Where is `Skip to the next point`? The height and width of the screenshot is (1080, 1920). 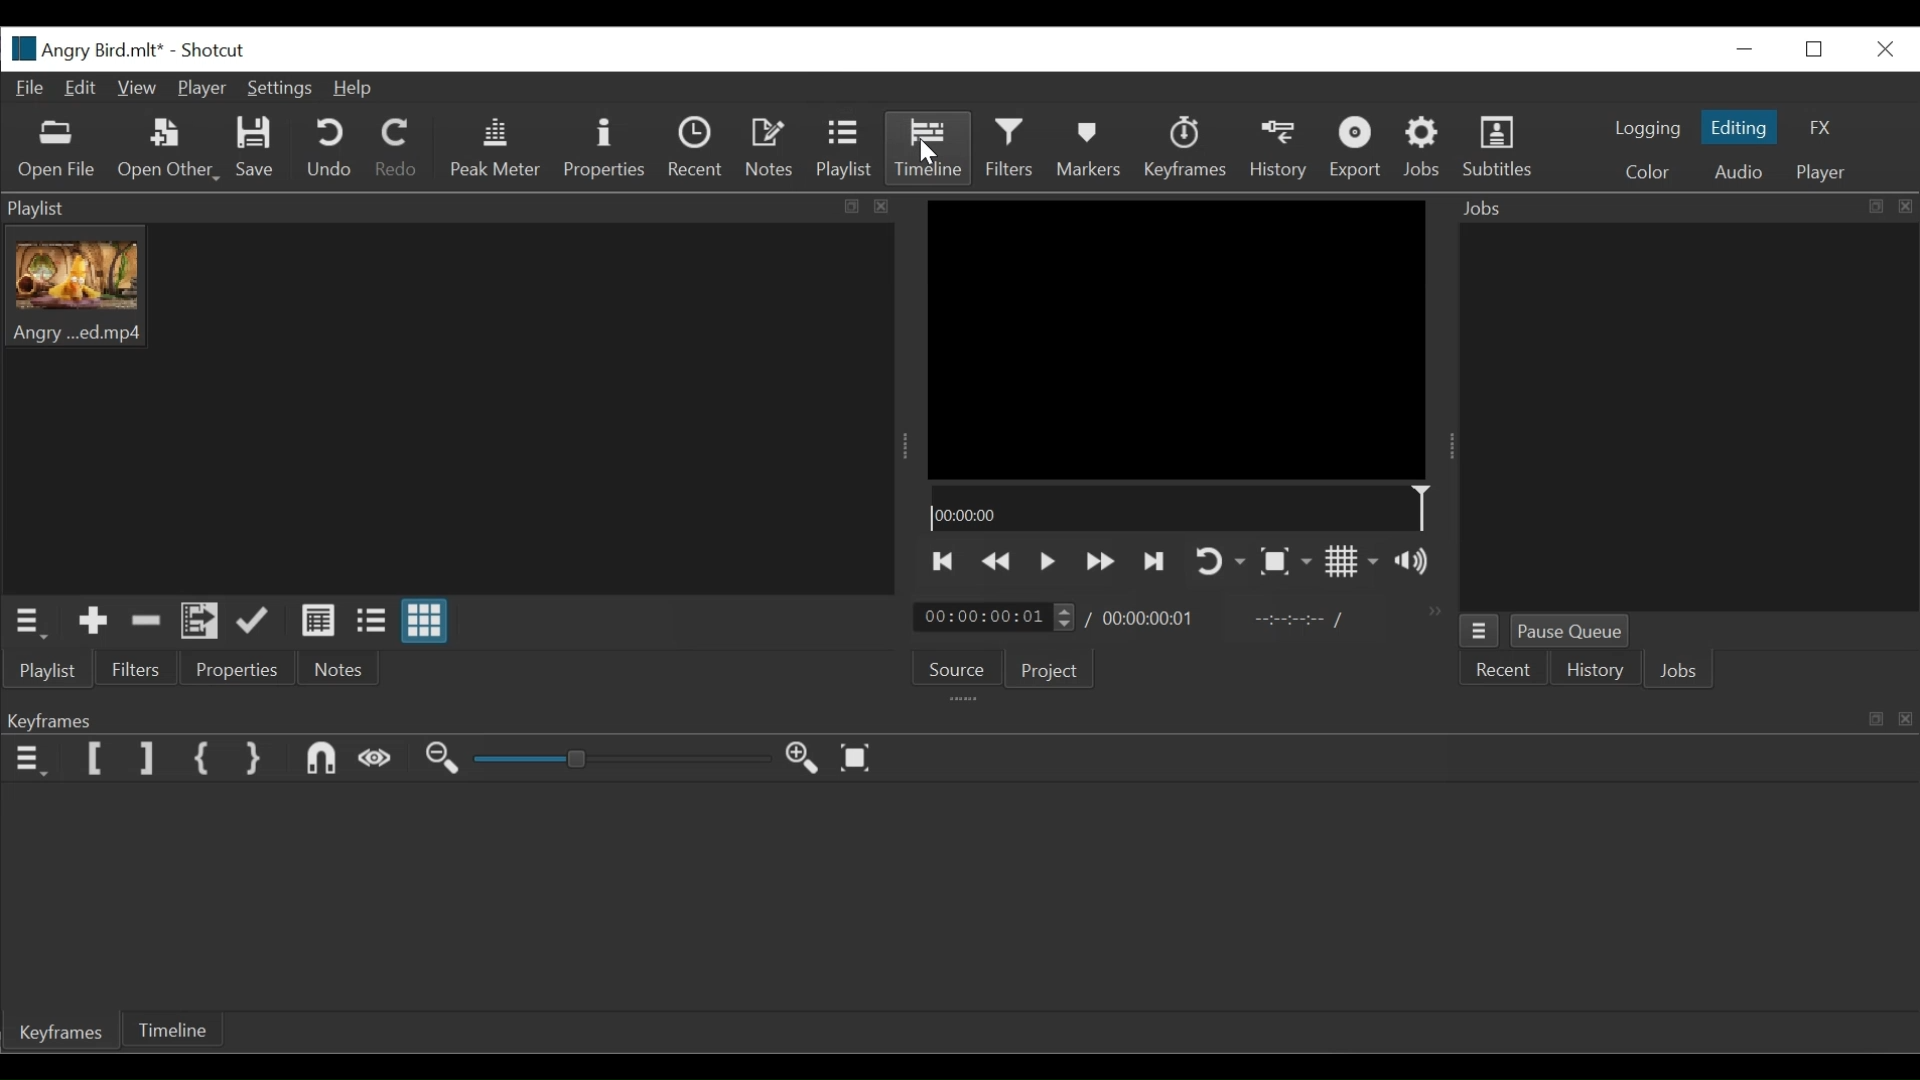 Skip to the next point is located at coordinates (1156, 563).